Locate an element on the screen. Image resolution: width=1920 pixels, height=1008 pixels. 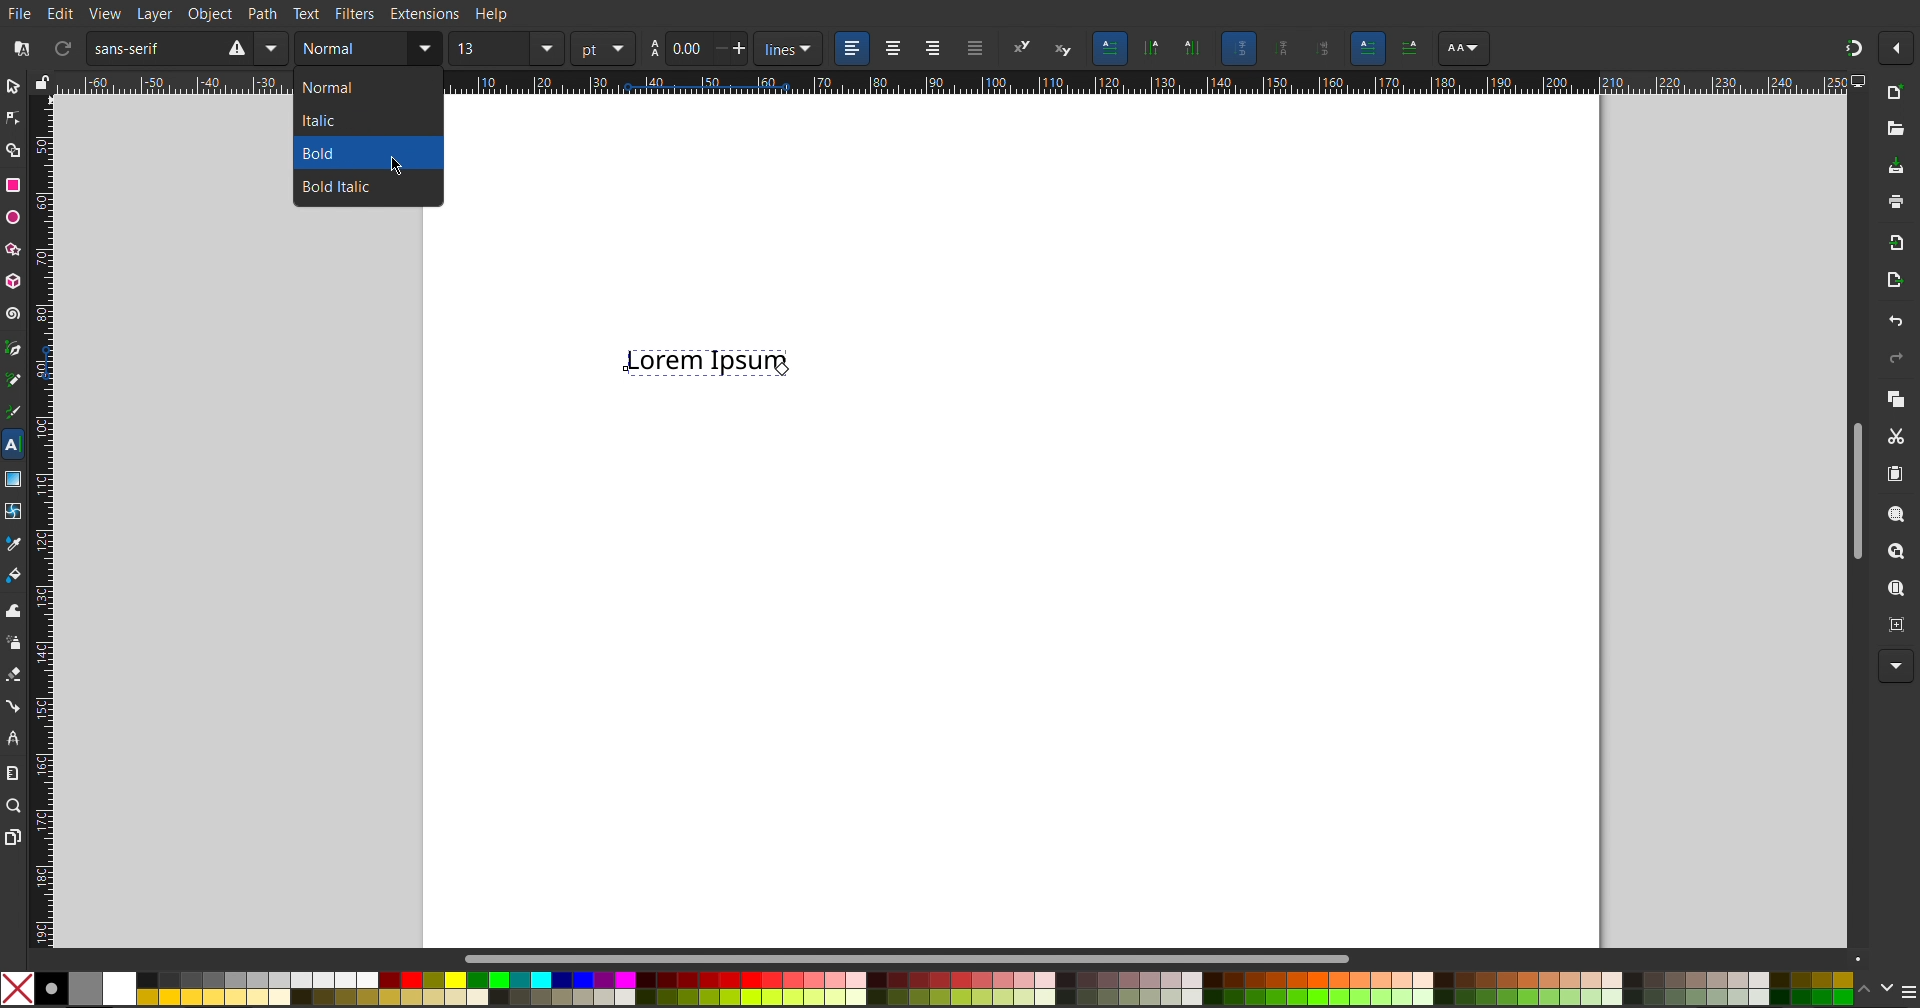
More is located at coordinates (1891, 667).